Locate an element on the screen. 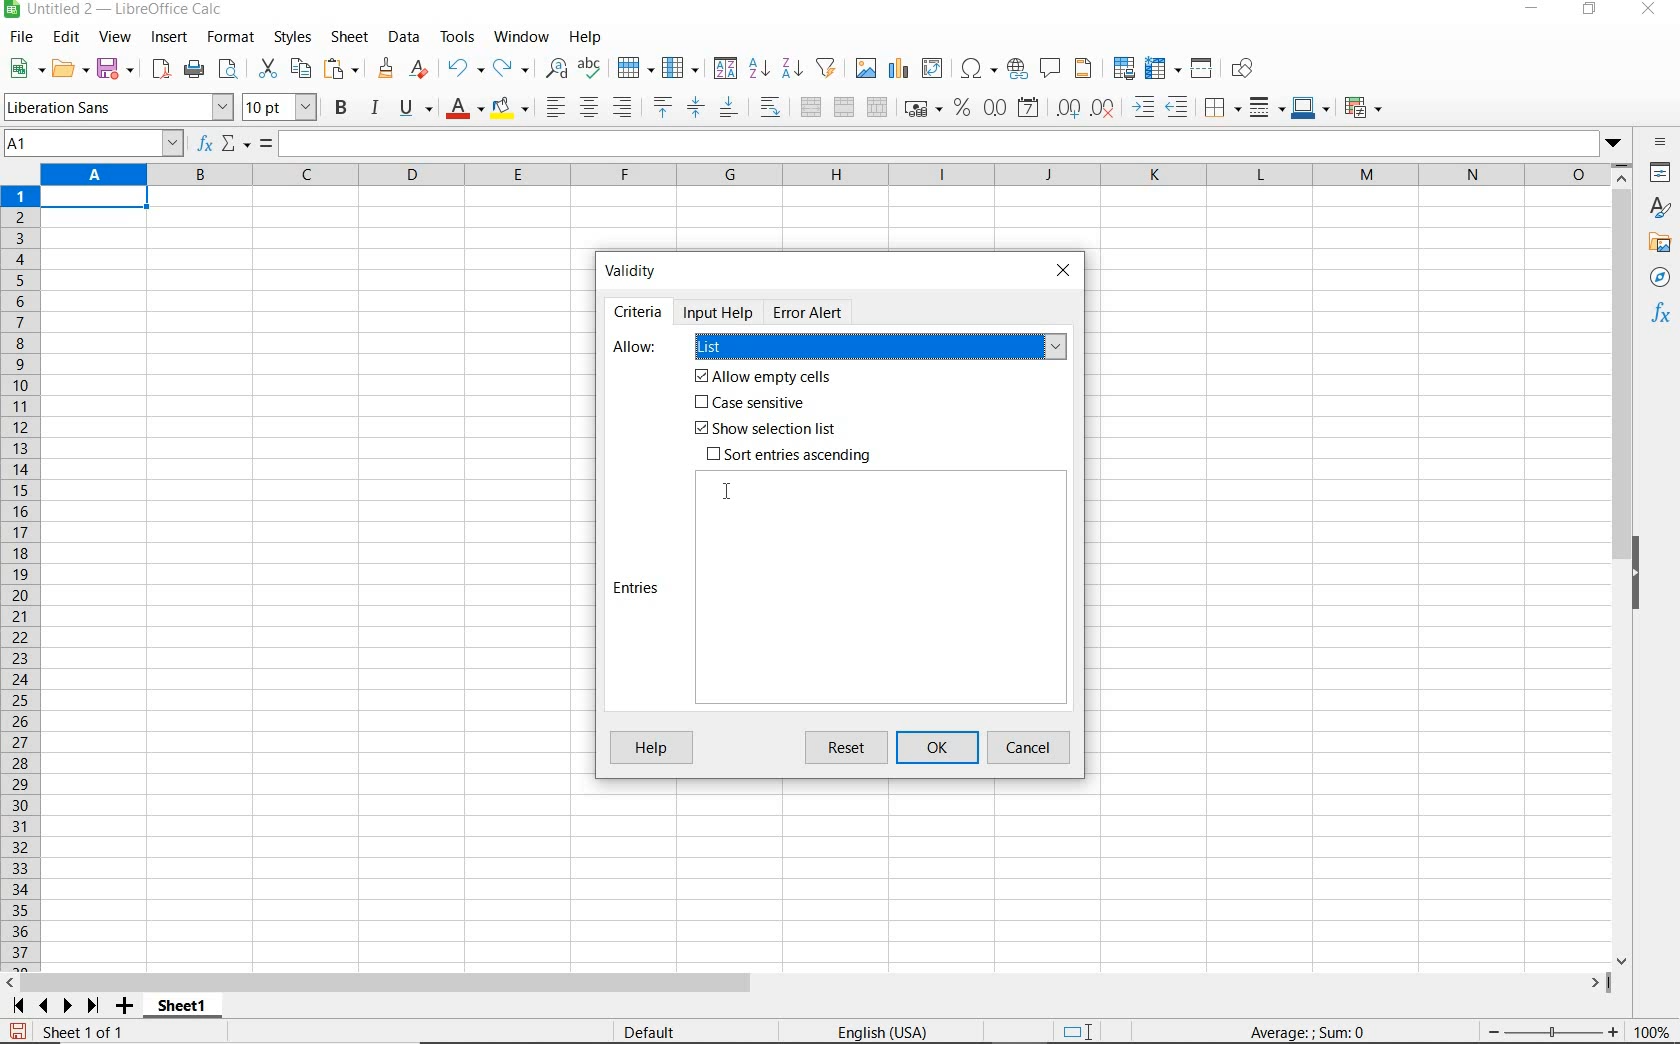  standard selection is located at coordinates (1079, 1033).